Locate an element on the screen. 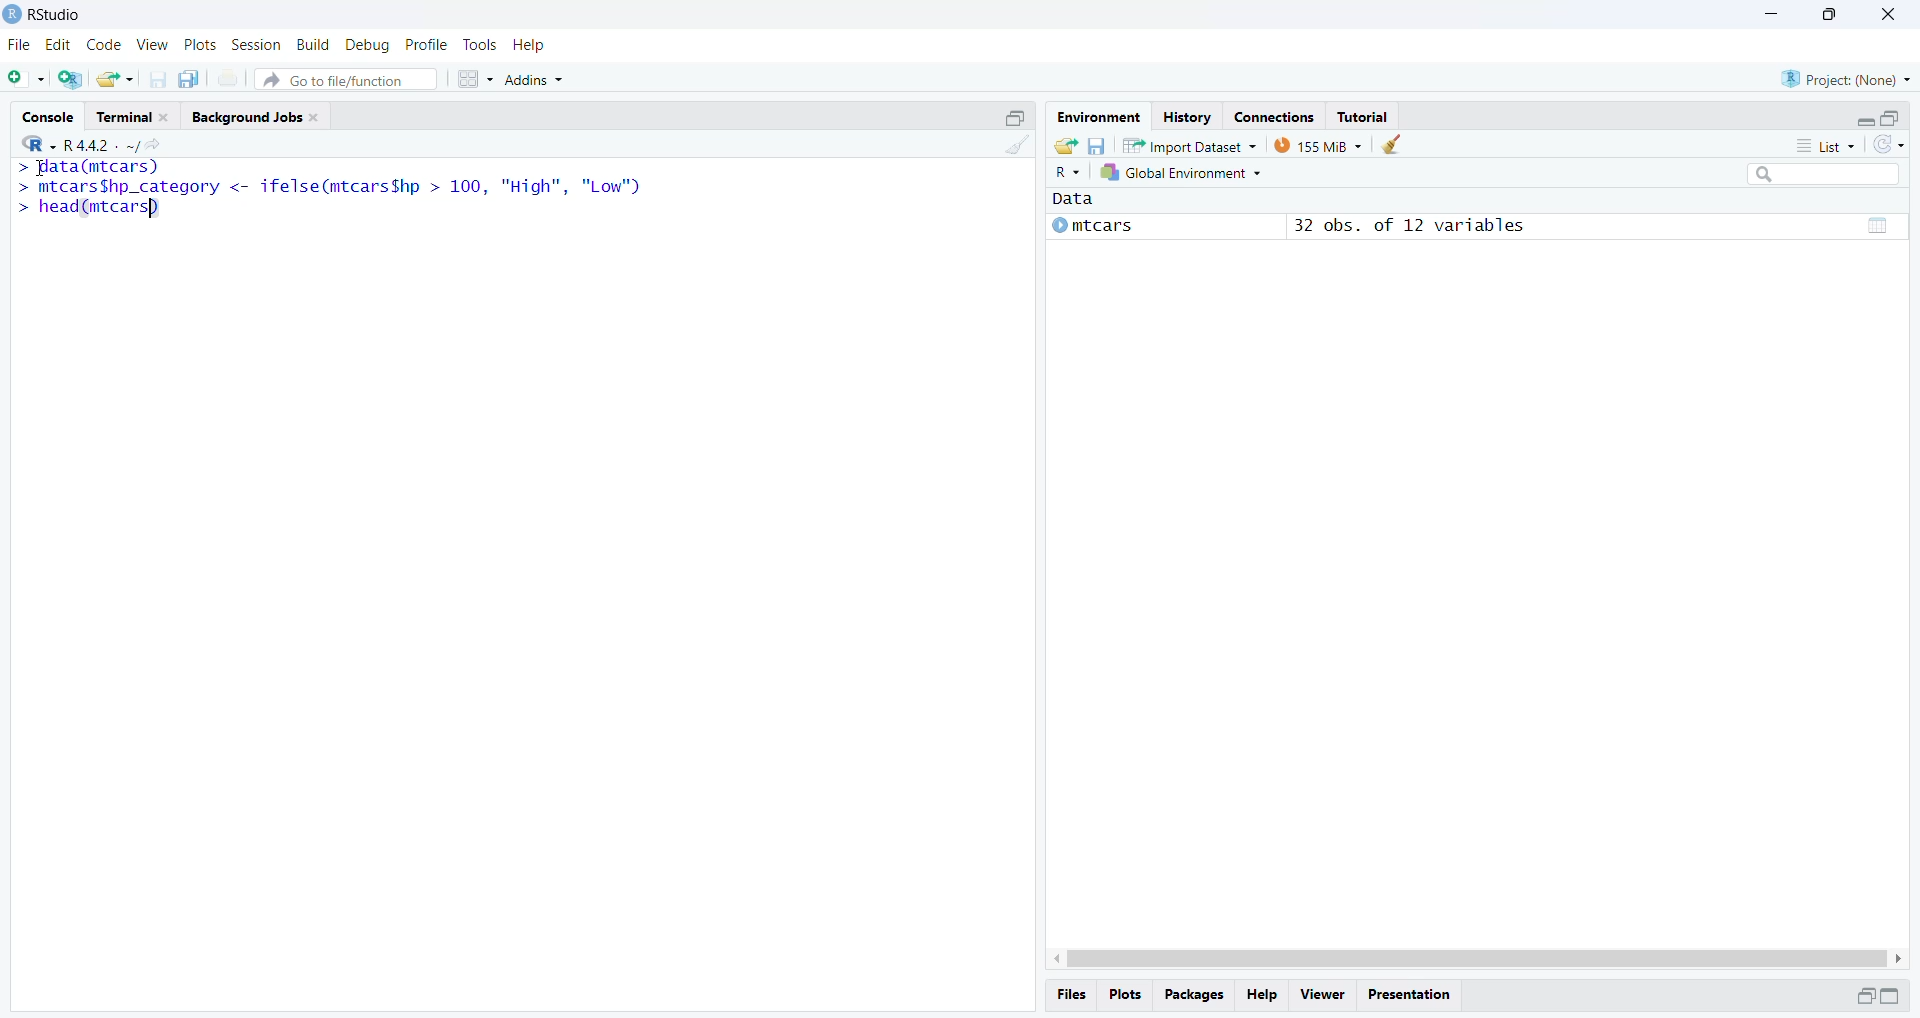 This screenshot has width=1920, height=1018. List is located at coordinates (1830, 146).